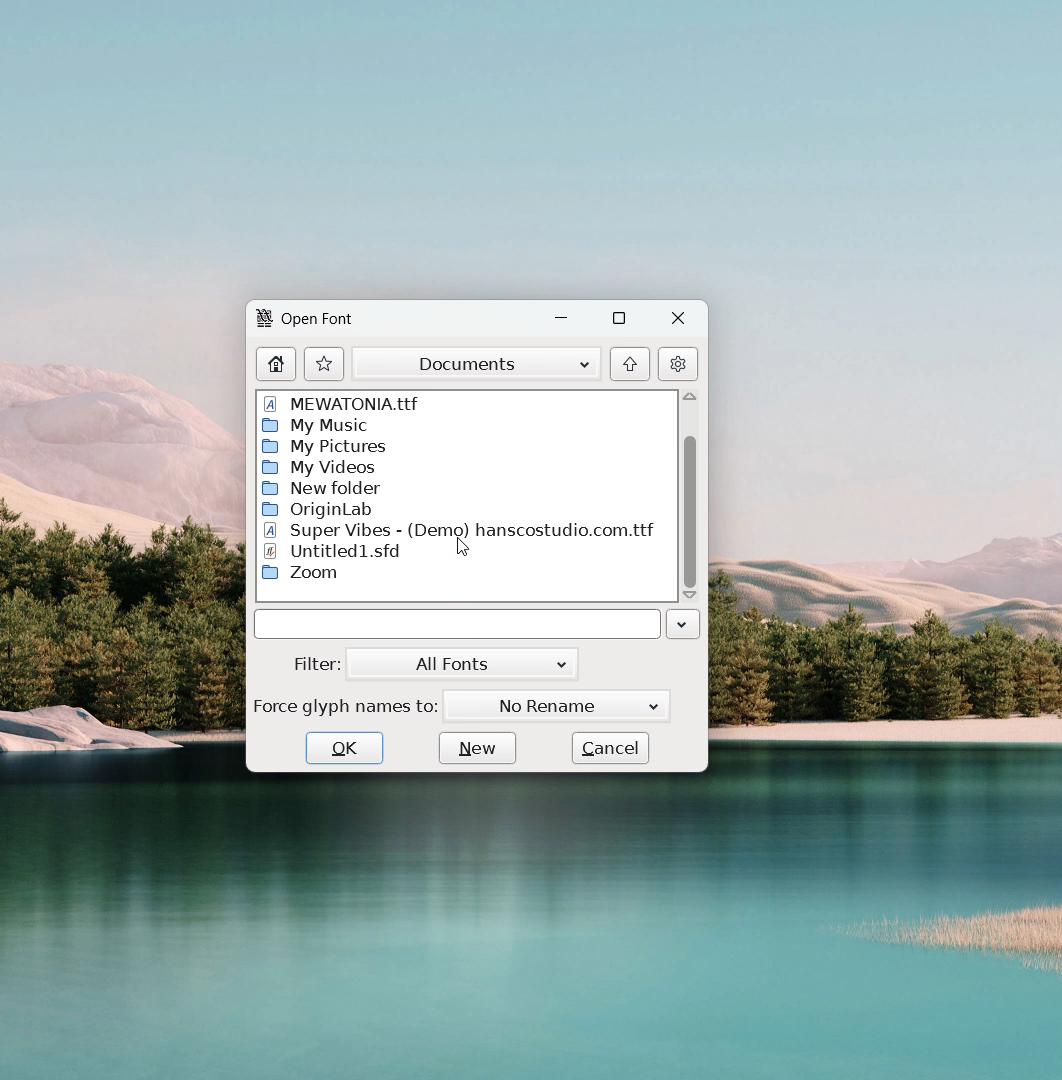 Image resolution: width=1062 pixels, height=1080 pixels. What do you see at coordinates (557, 705) in the screenshot?
I see `No Rename` at bounding box center [557, 705].